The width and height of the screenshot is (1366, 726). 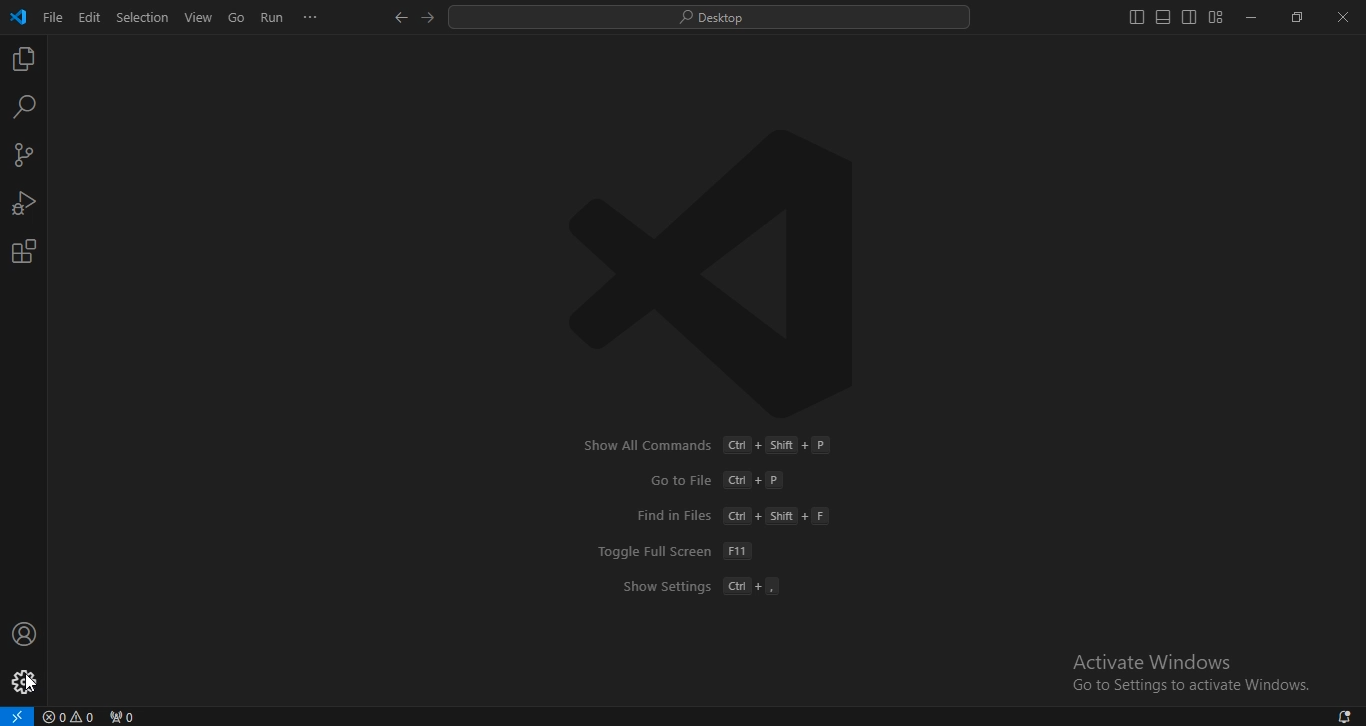 I want to click on go forward, so click(x=426, y=19).